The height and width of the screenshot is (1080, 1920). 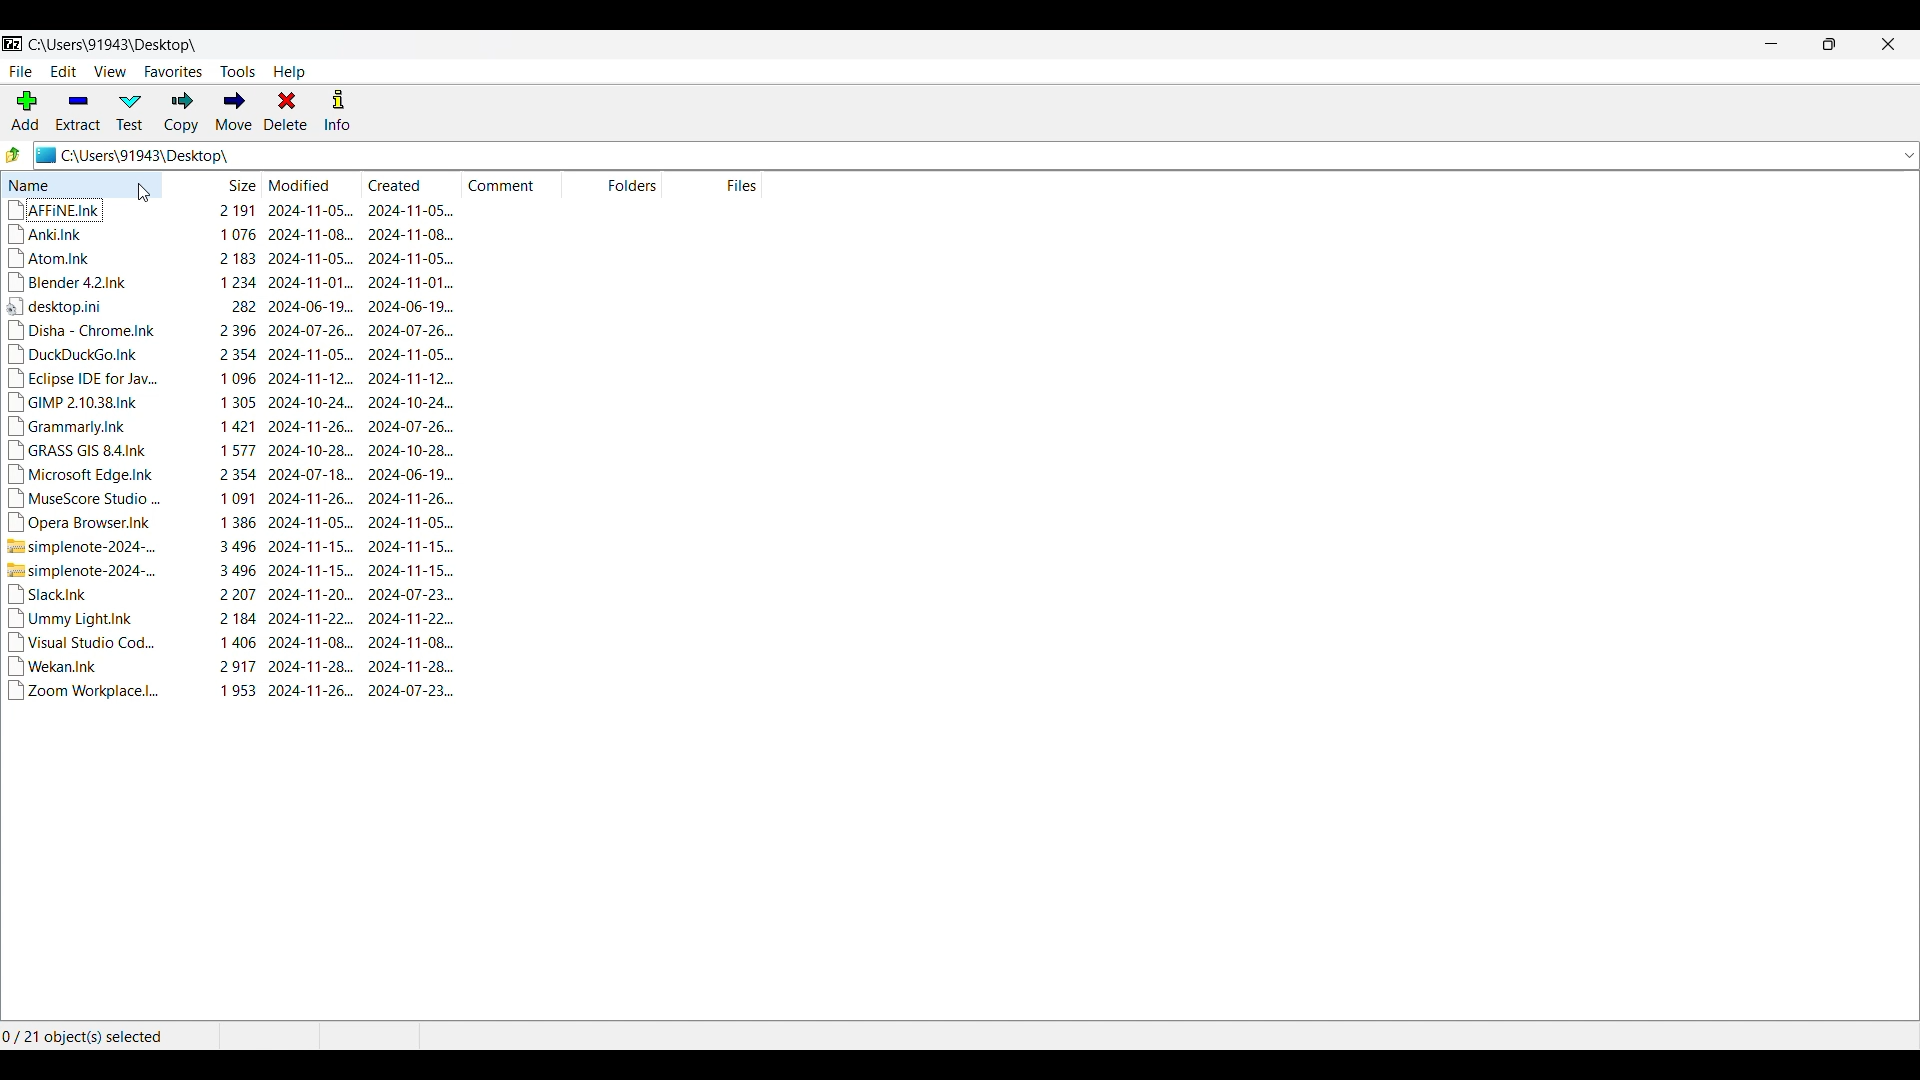 I want to click on C:\Users\91943\Desktop\, so click(x=116, y=46).